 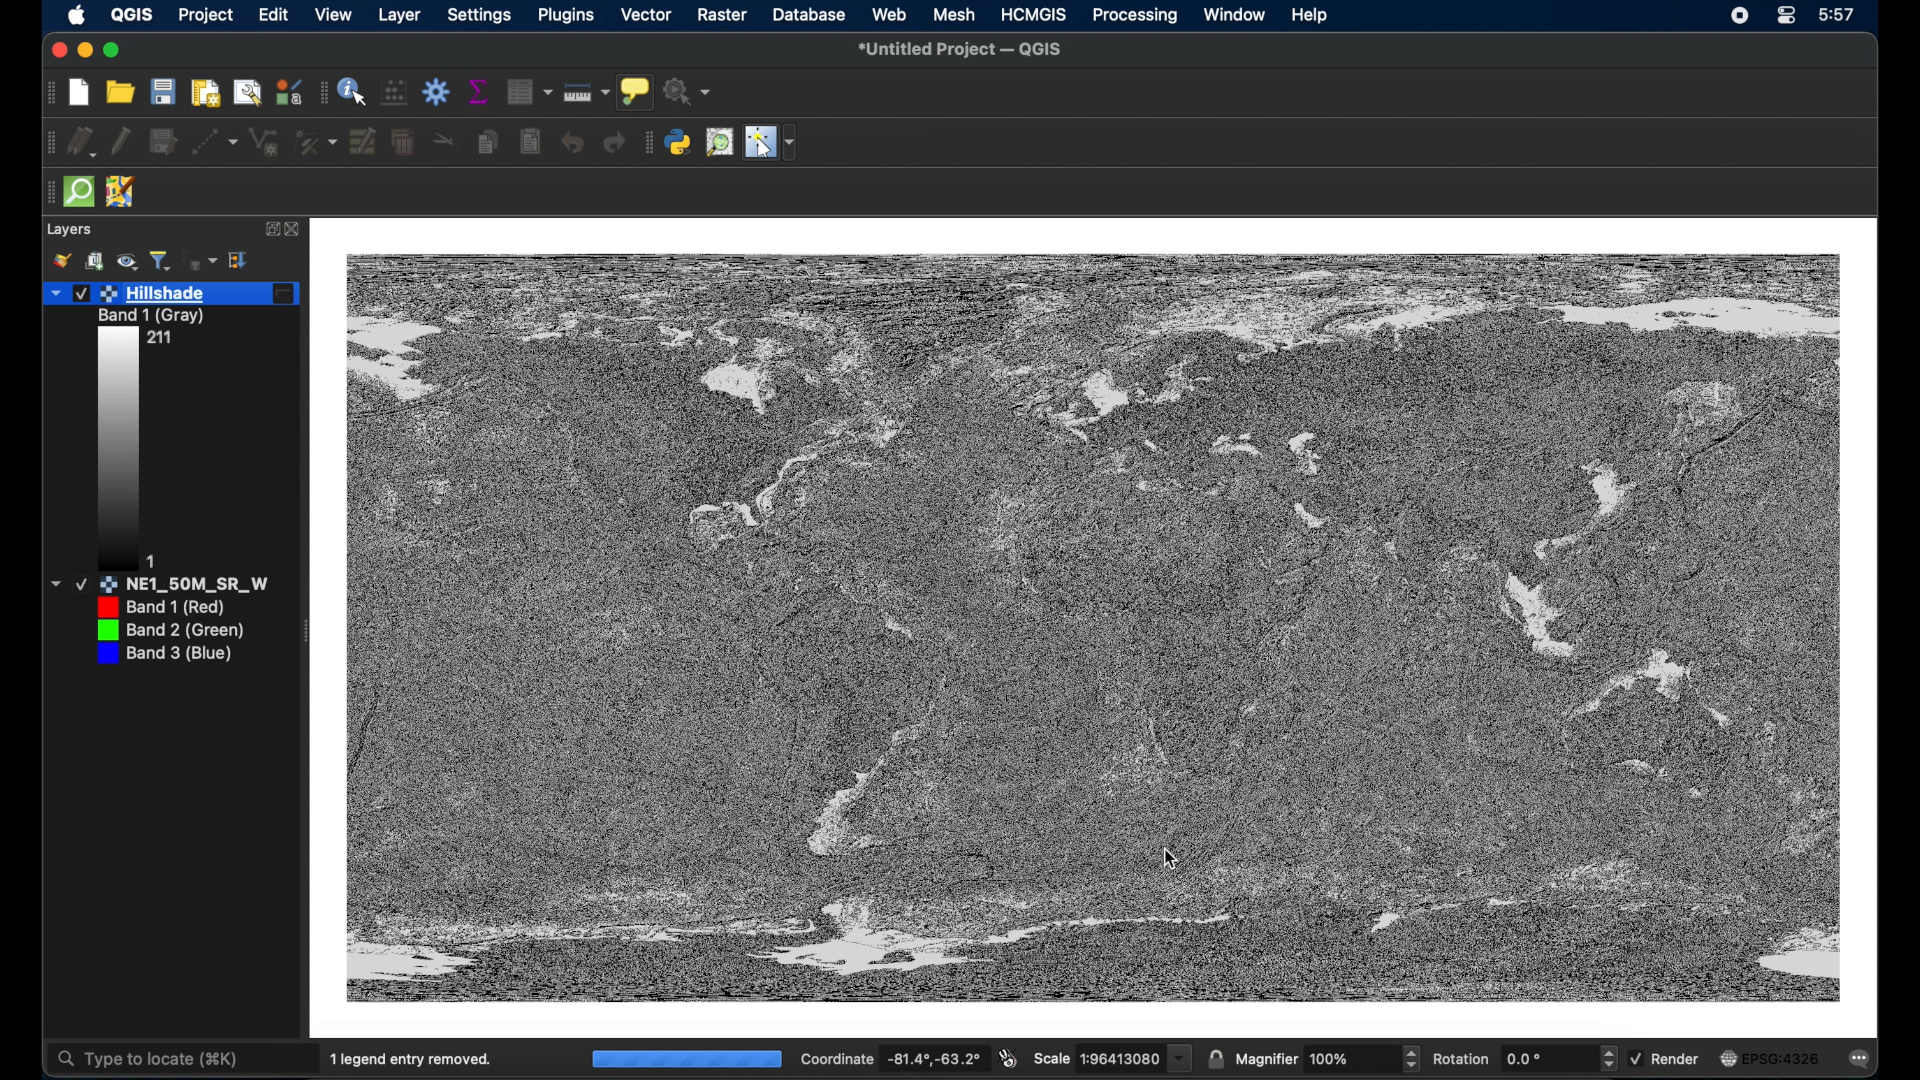 I want to click on edit, so click(x=275, y=15).